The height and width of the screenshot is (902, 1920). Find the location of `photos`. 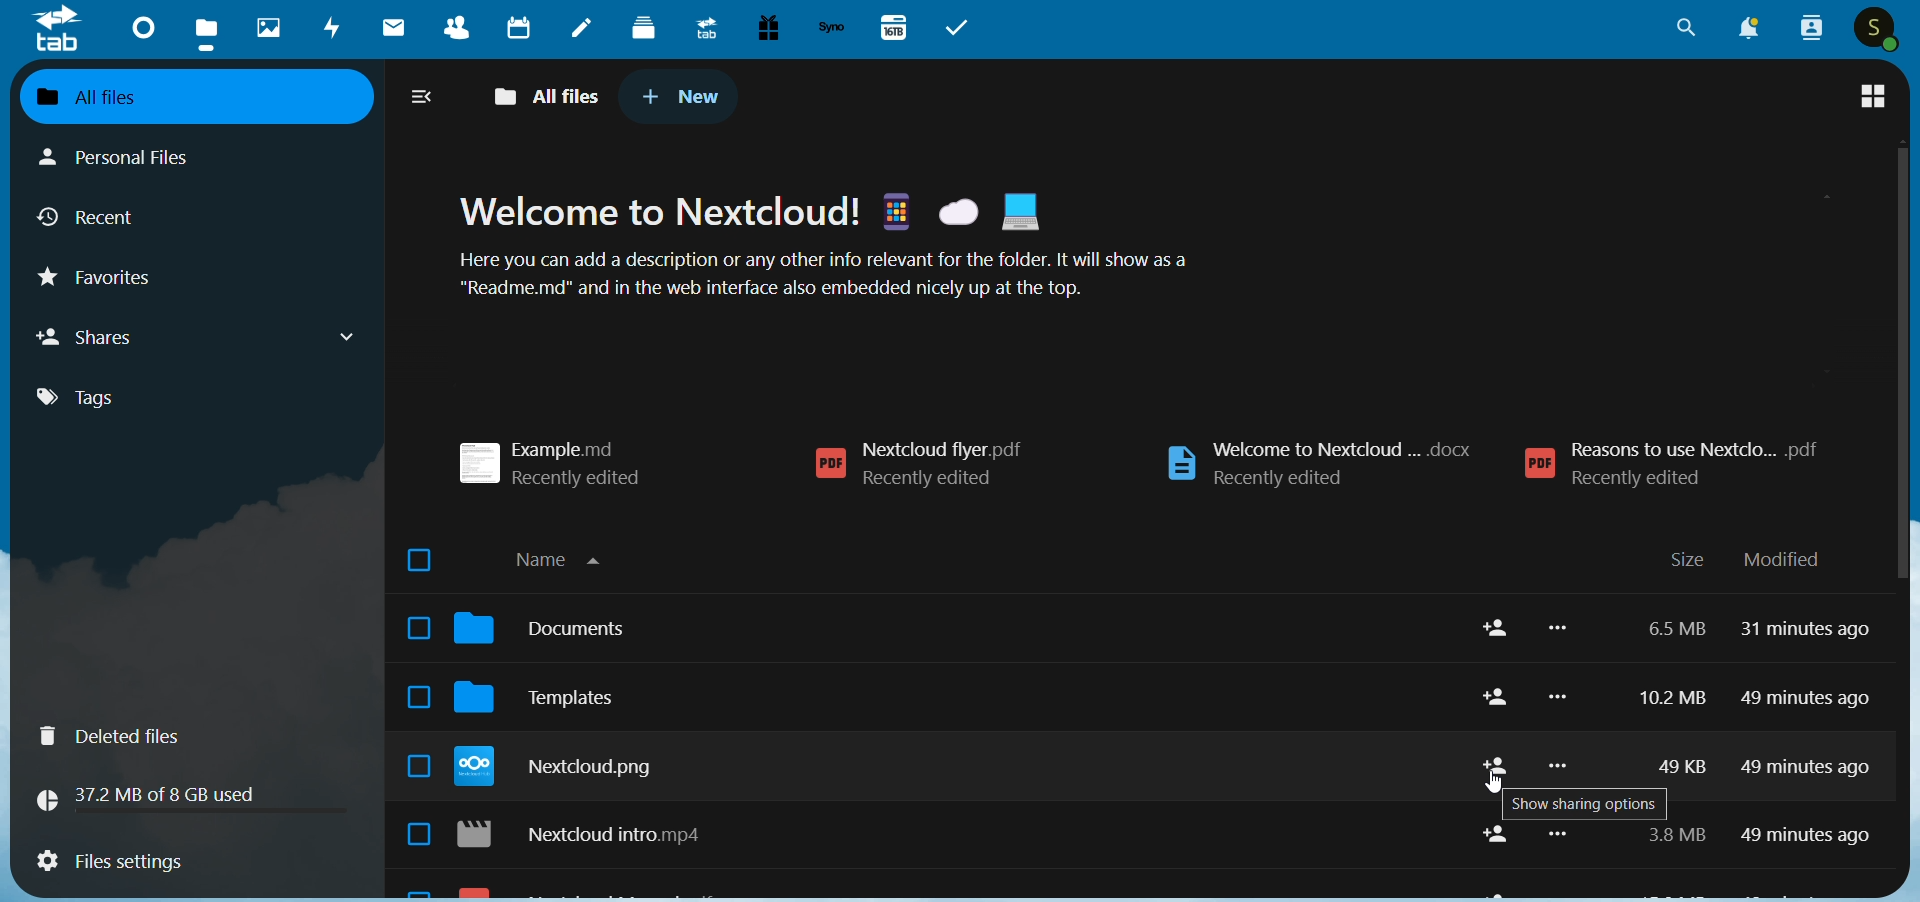

photos is located at coordinates (268, 28).